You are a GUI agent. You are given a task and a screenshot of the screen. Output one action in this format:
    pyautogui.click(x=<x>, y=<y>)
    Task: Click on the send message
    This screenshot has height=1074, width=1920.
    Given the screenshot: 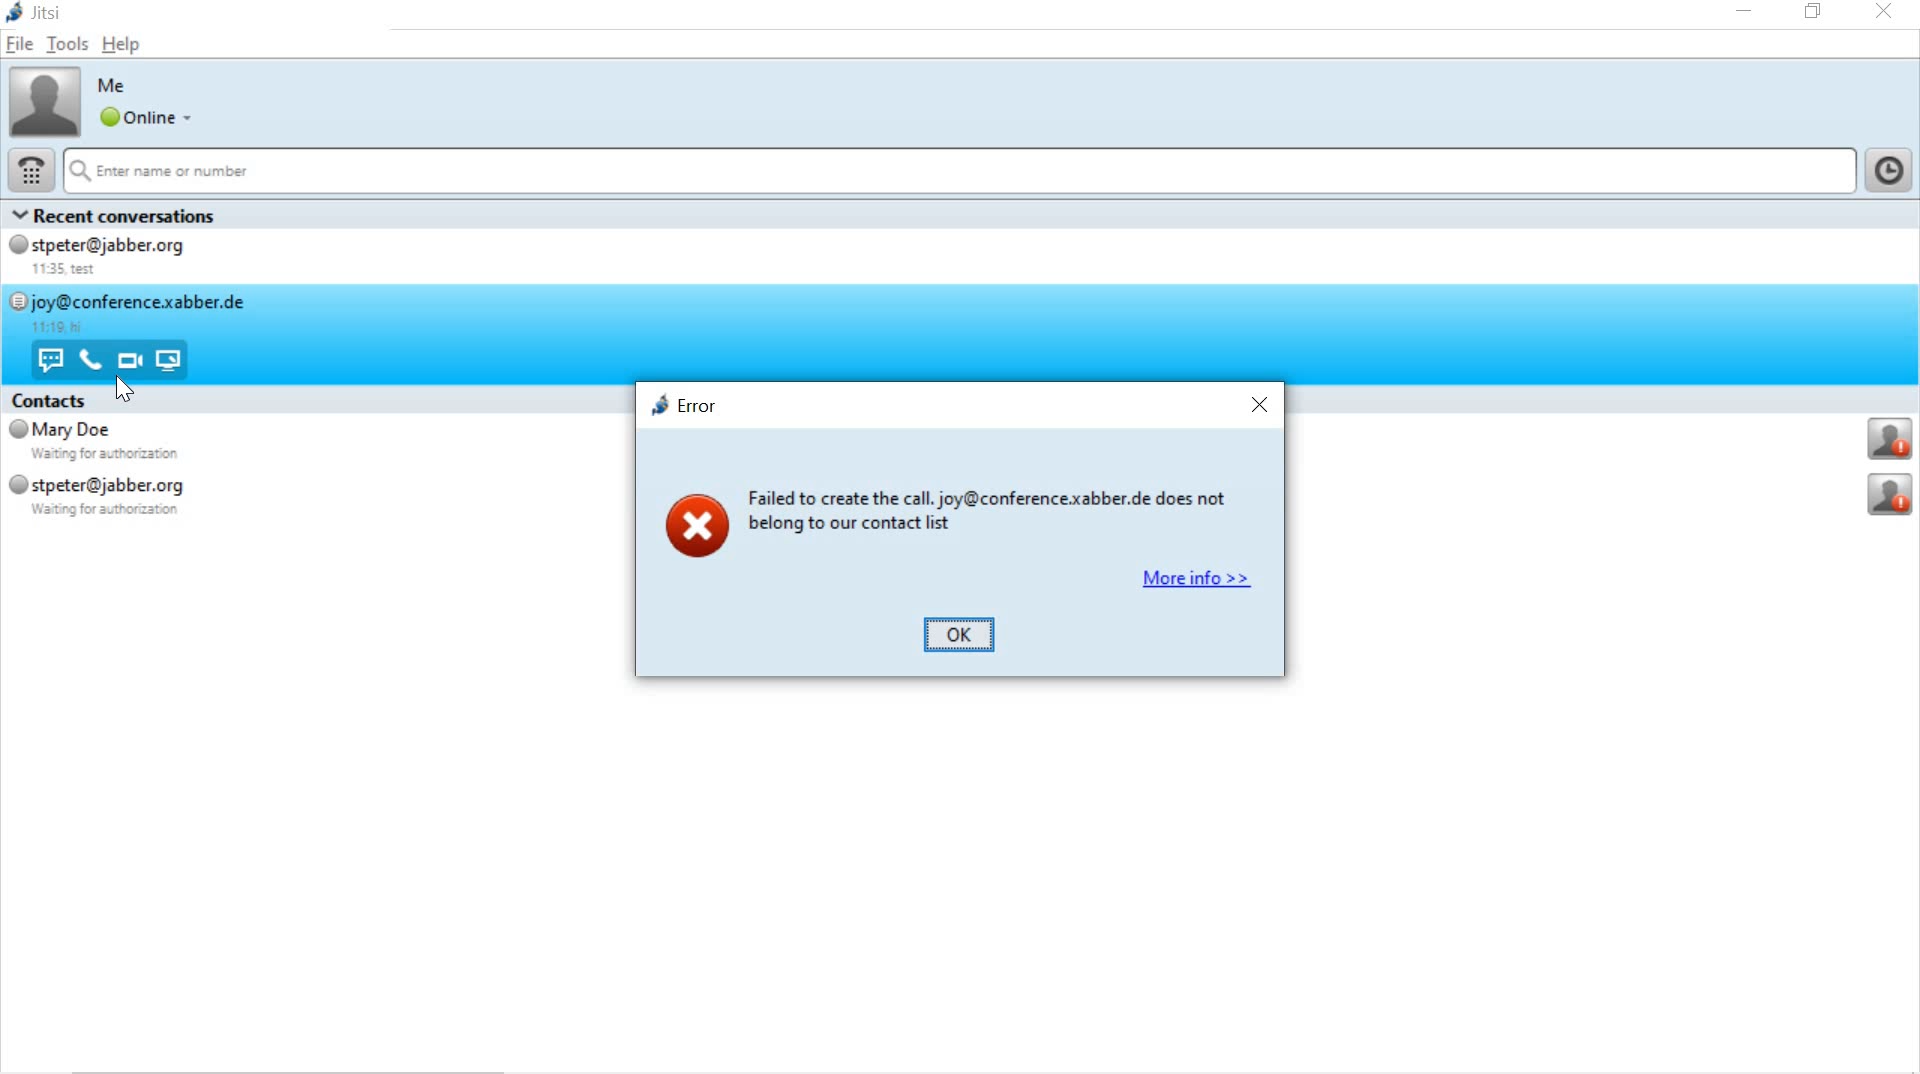 What is the action you would take?
    pyautogui.click(x=49, y=359)
    